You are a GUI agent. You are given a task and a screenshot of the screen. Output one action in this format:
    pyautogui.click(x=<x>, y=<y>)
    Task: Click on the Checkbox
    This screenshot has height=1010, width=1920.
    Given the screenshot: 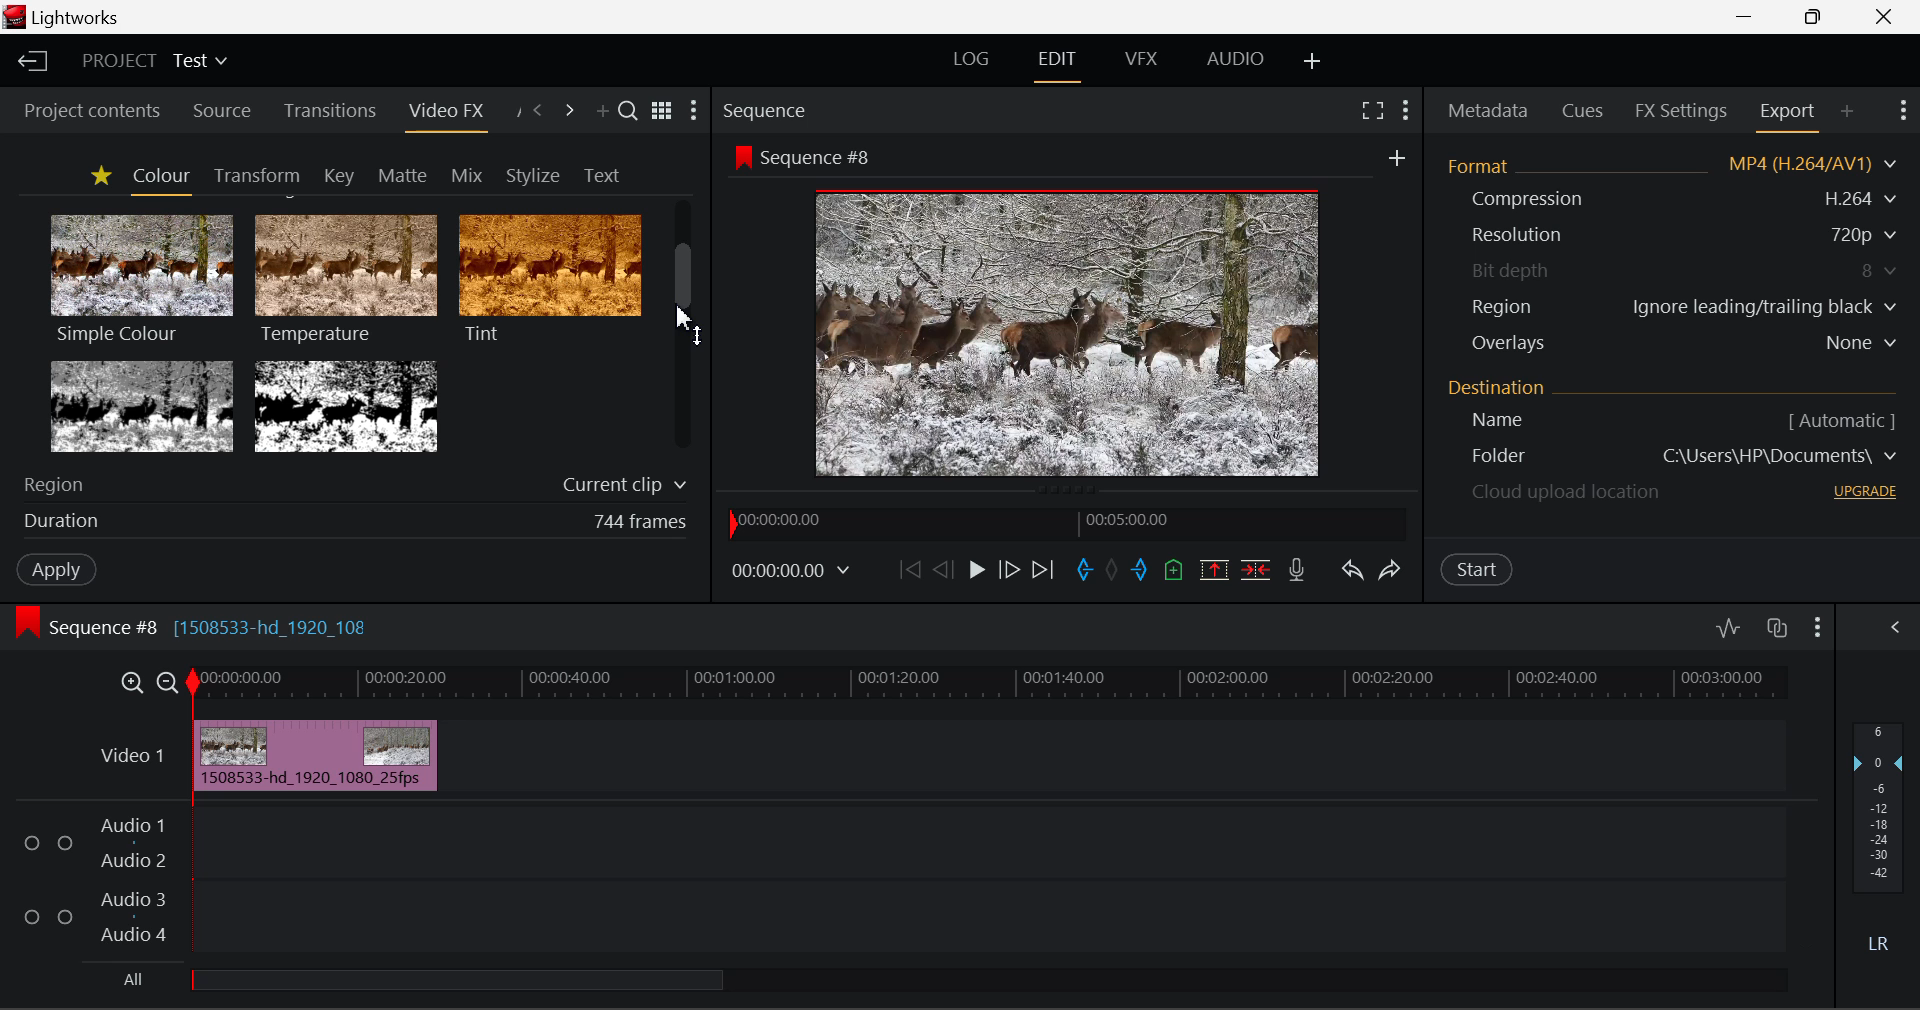 What is the action you would take?
    pyautogui.click(x=33, y=841)
    